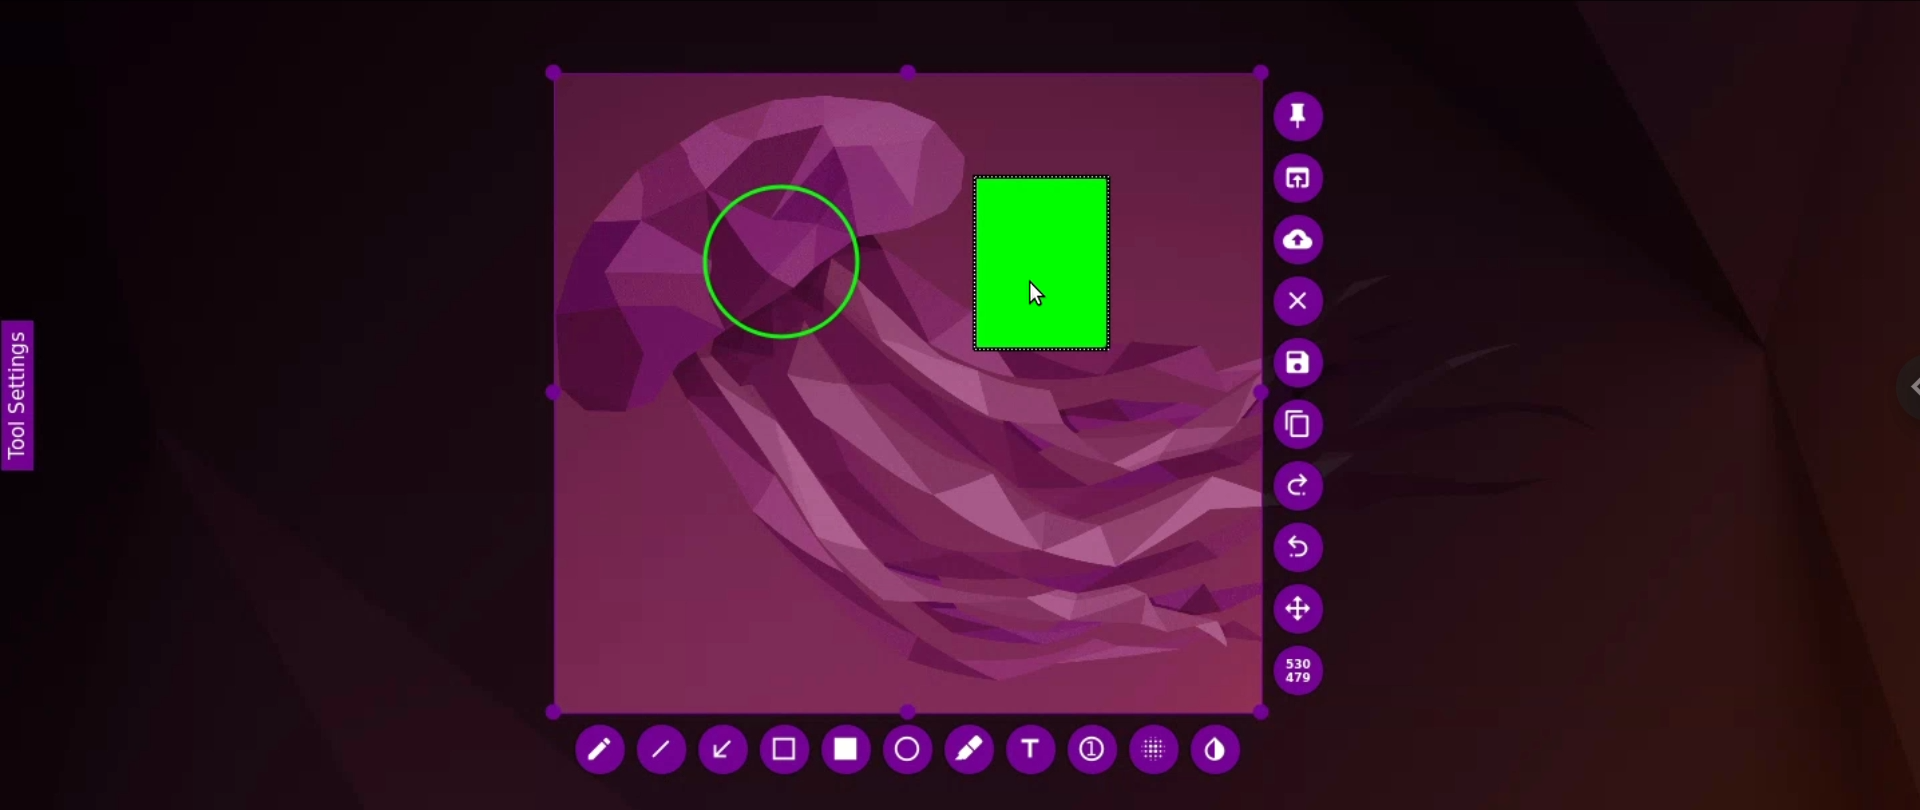  What do you see at coordinates (1294, 113) in the screenshot?
I see `pin image` at bounding box center [1294, 113].